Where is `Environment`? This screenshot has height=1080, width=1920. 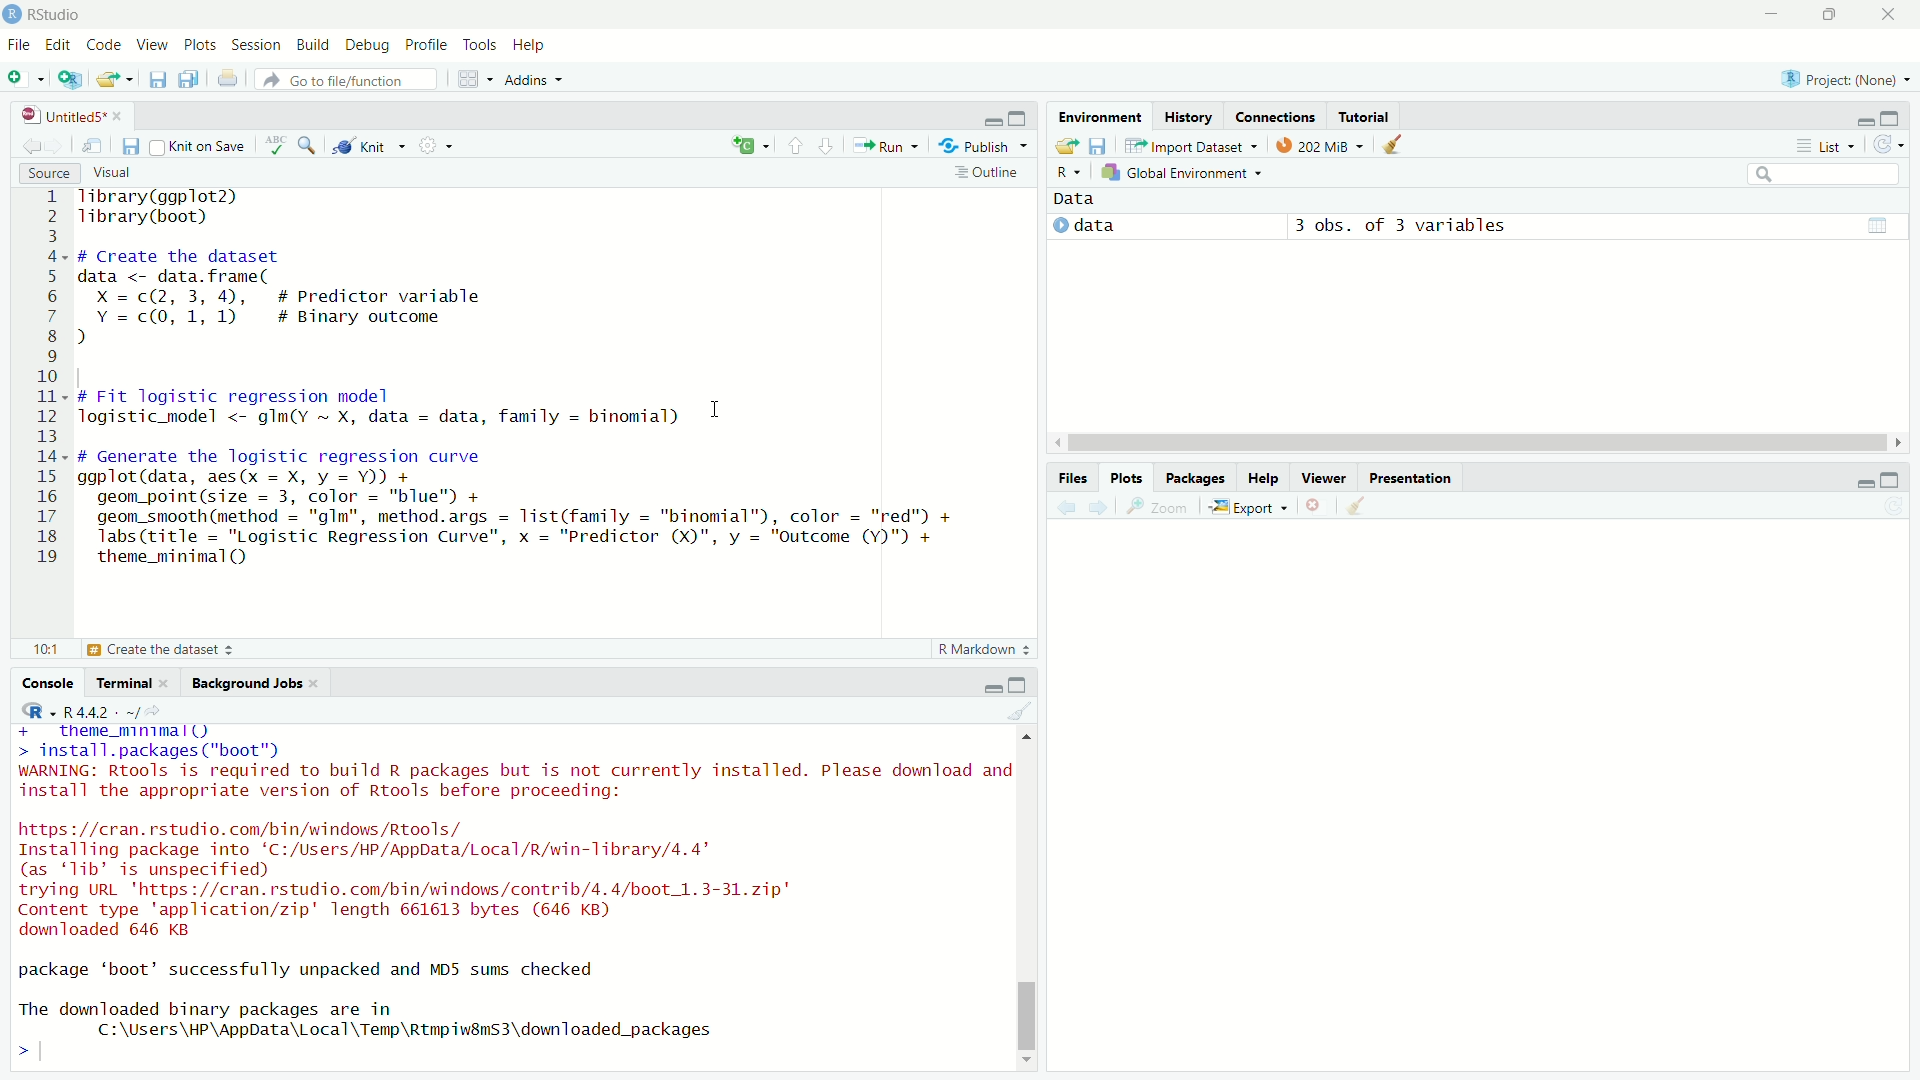 Environment is located at coordinates (1100, 115).